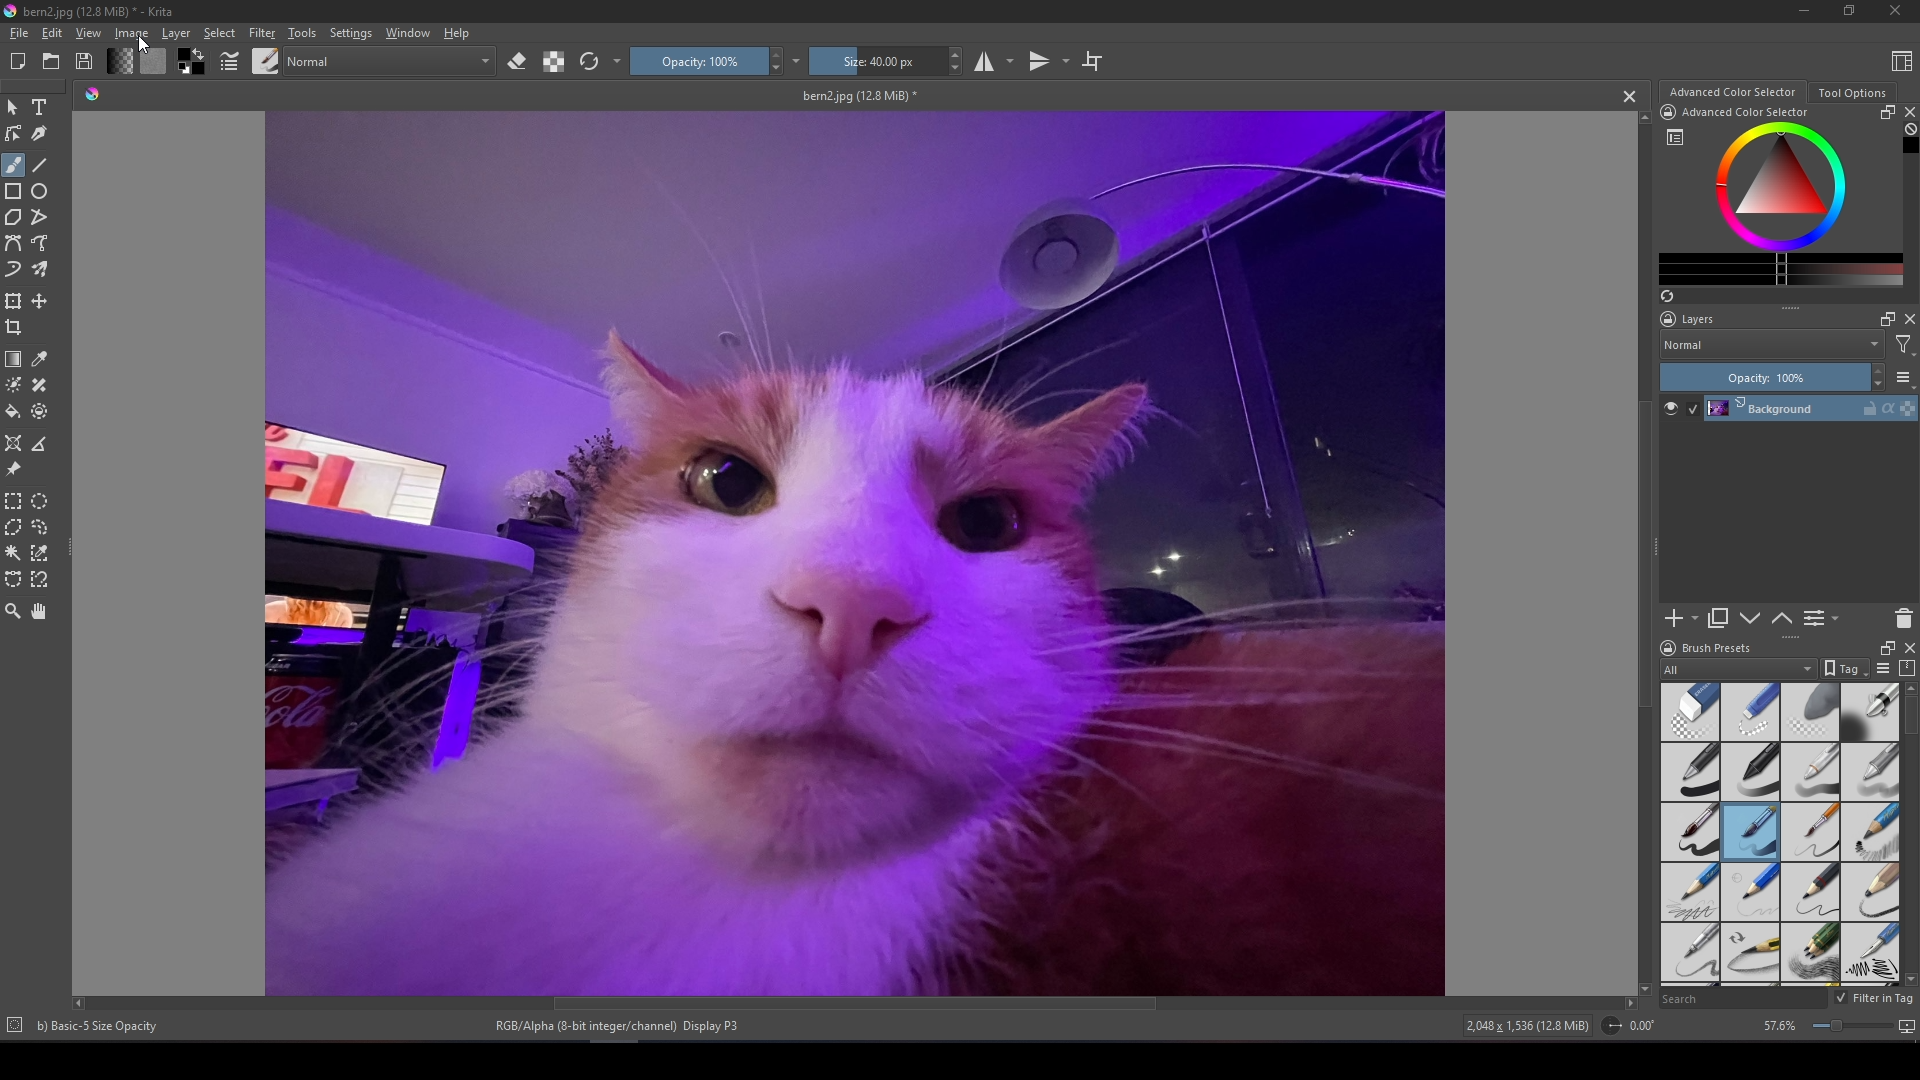 The image size is (1920, 1080). Describe the element at coordinates (220, 33) in the screenshot. I see `Select` at that location.